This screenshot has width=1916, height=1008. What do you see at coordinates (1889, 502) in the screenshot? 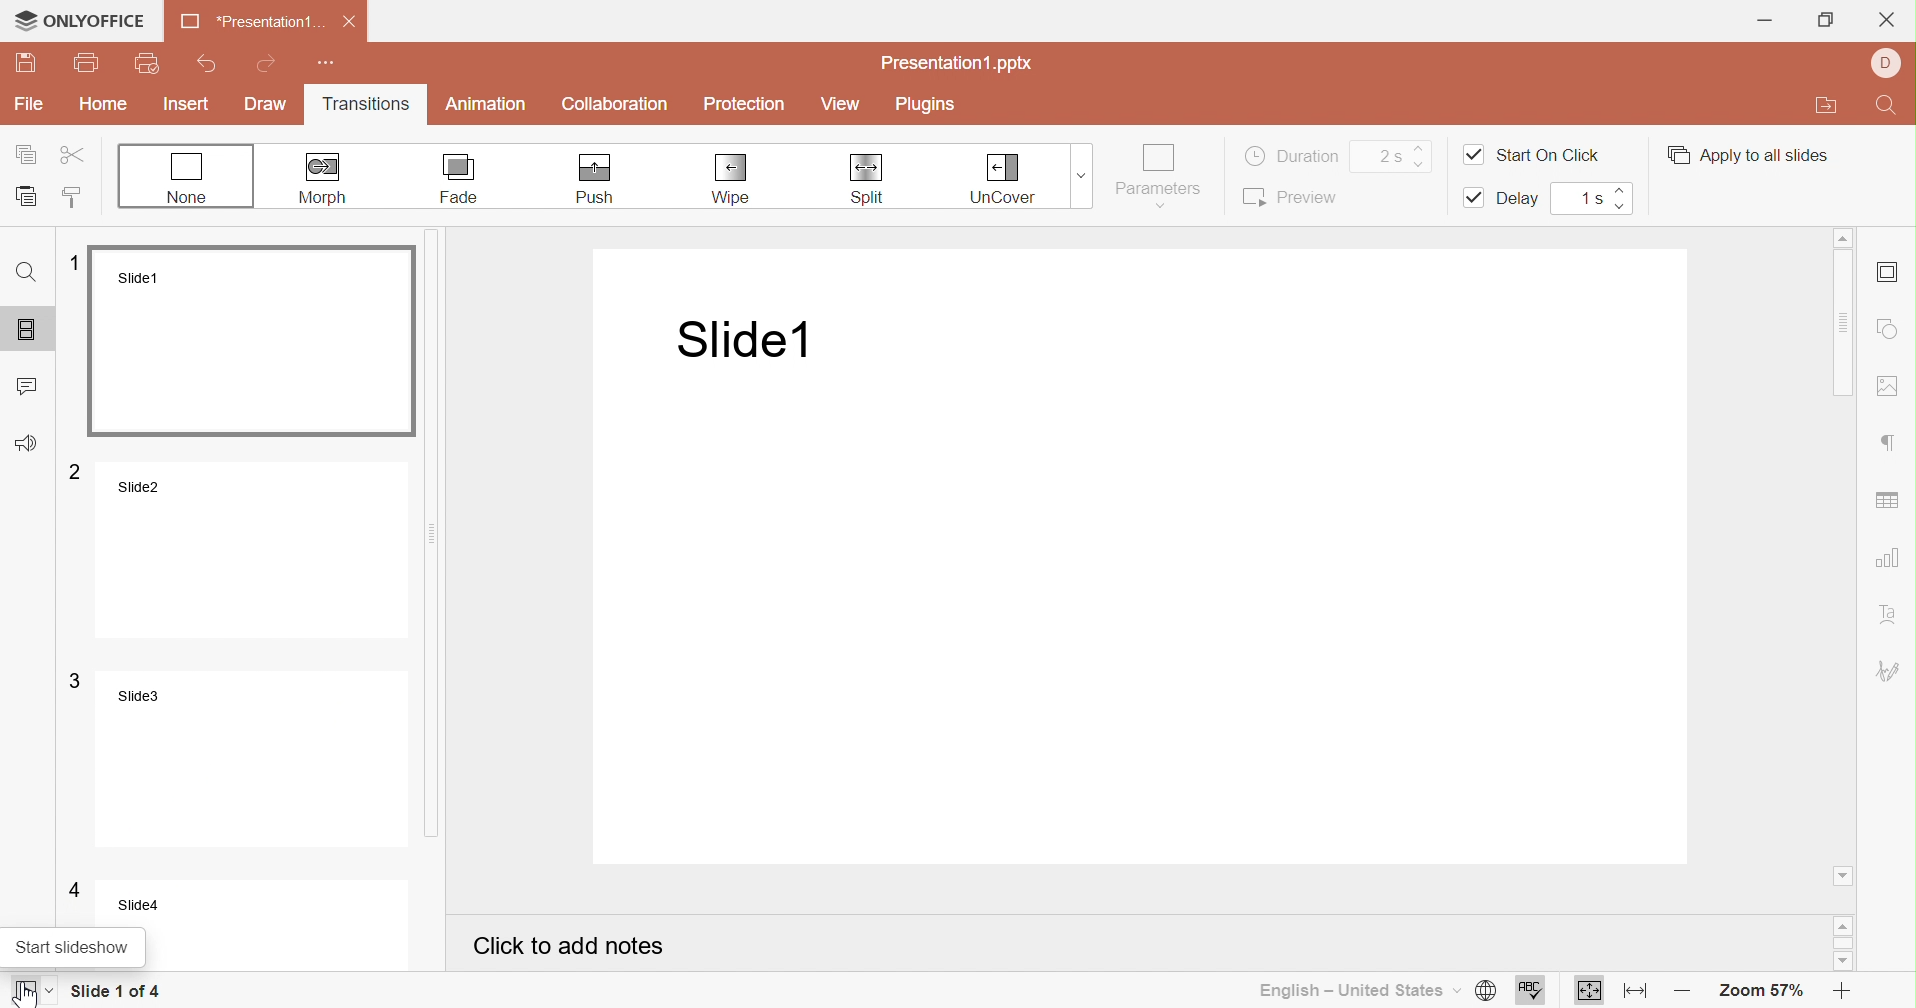
I see `Insert table` at bounding box center [1889, 502].